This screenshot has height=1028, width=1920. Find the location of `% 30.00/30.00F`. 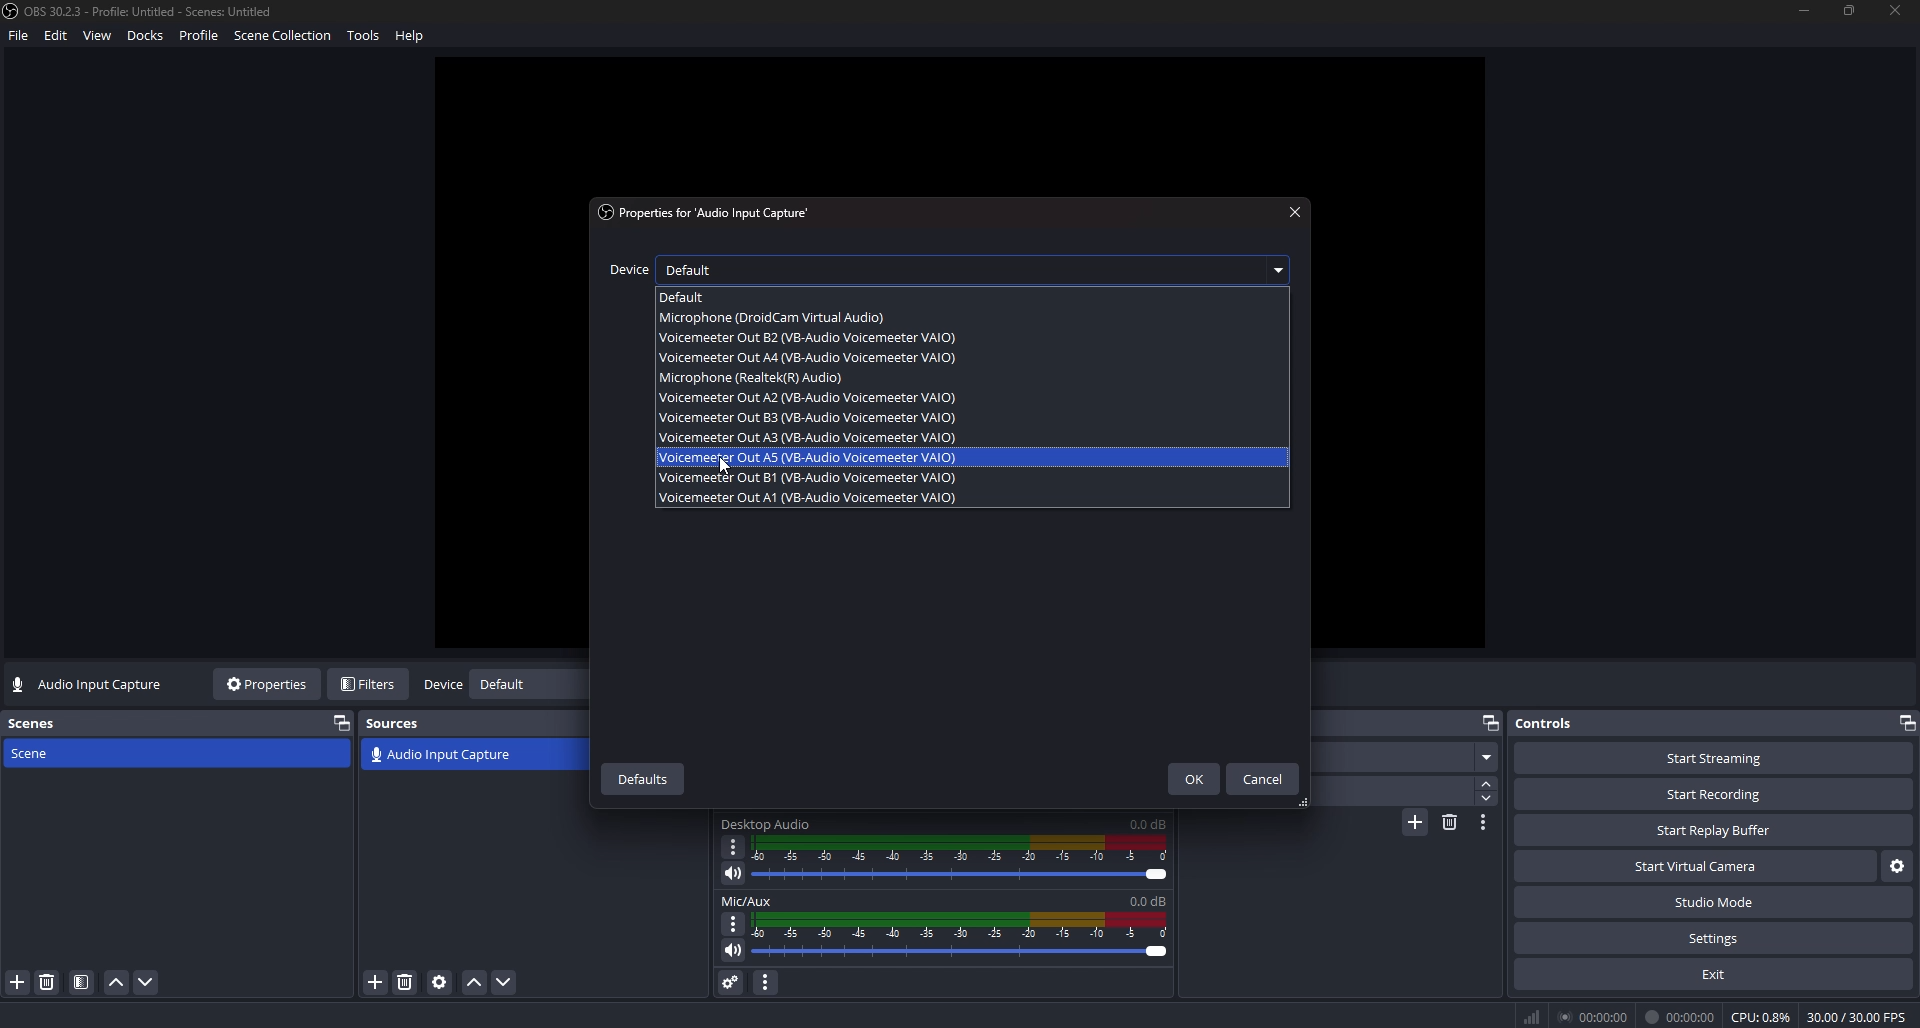

% 30.00/30.00F is located at coordinates (1862, 1016).